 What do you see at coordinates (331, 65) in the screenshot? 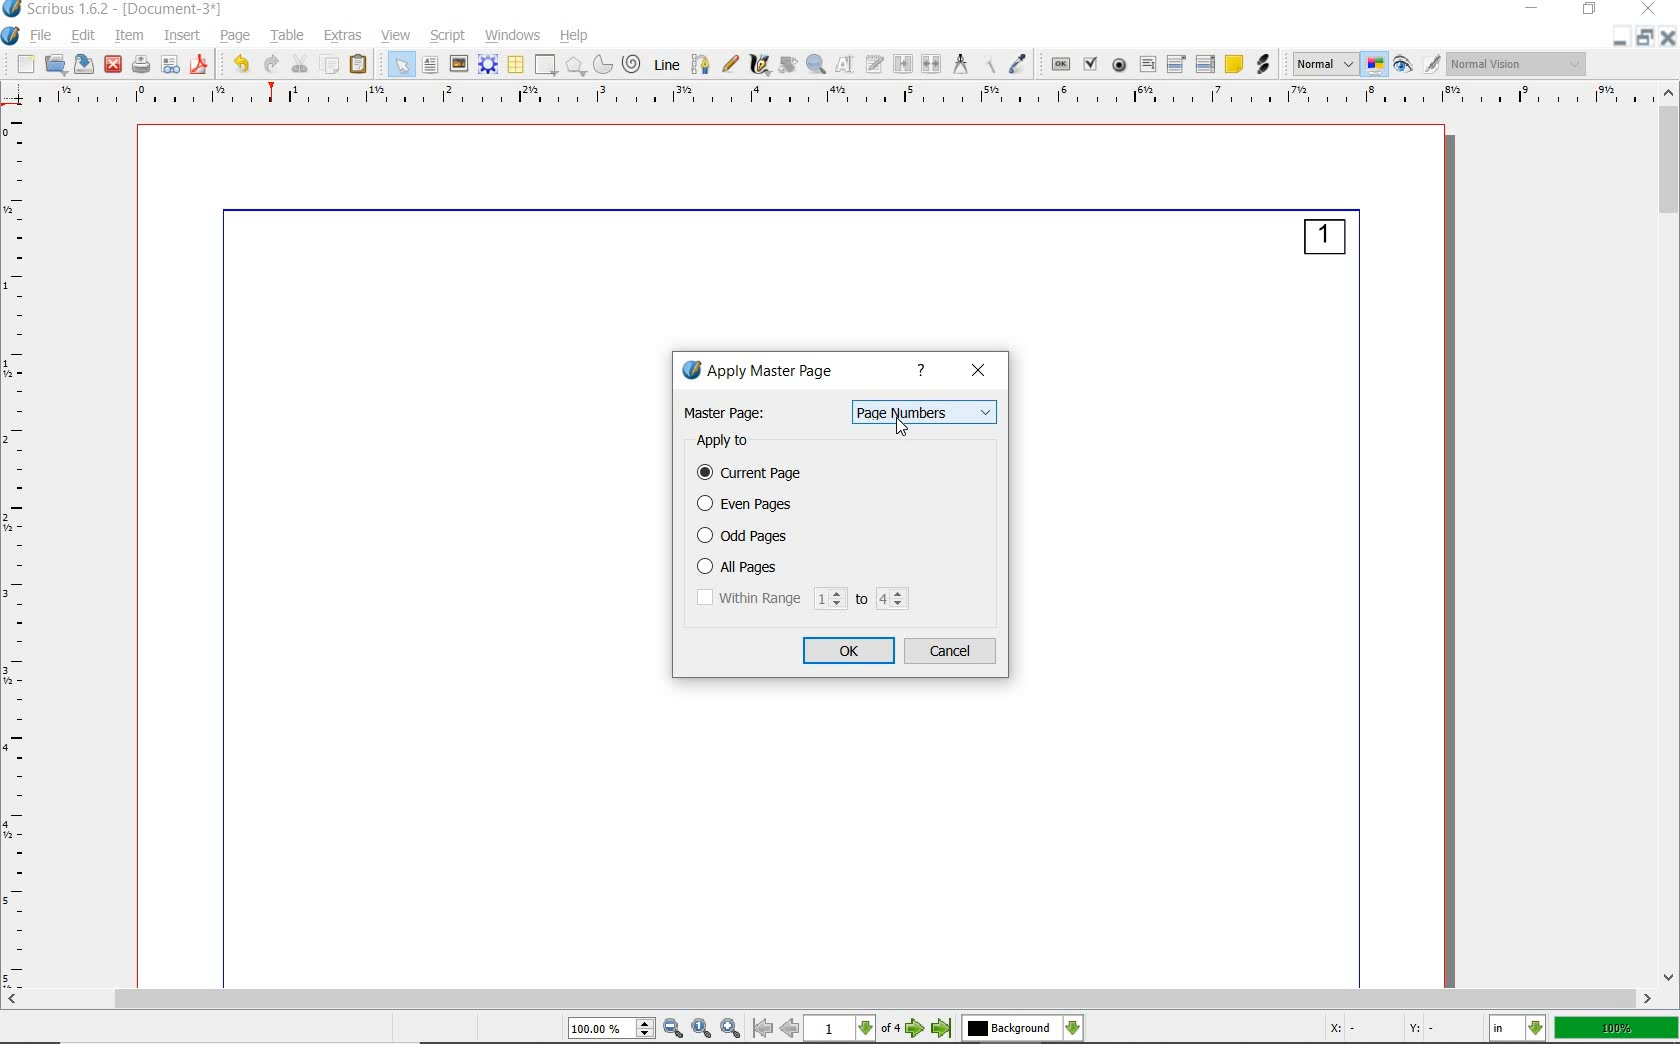
I see `copy` at bounding box center [331, 65].